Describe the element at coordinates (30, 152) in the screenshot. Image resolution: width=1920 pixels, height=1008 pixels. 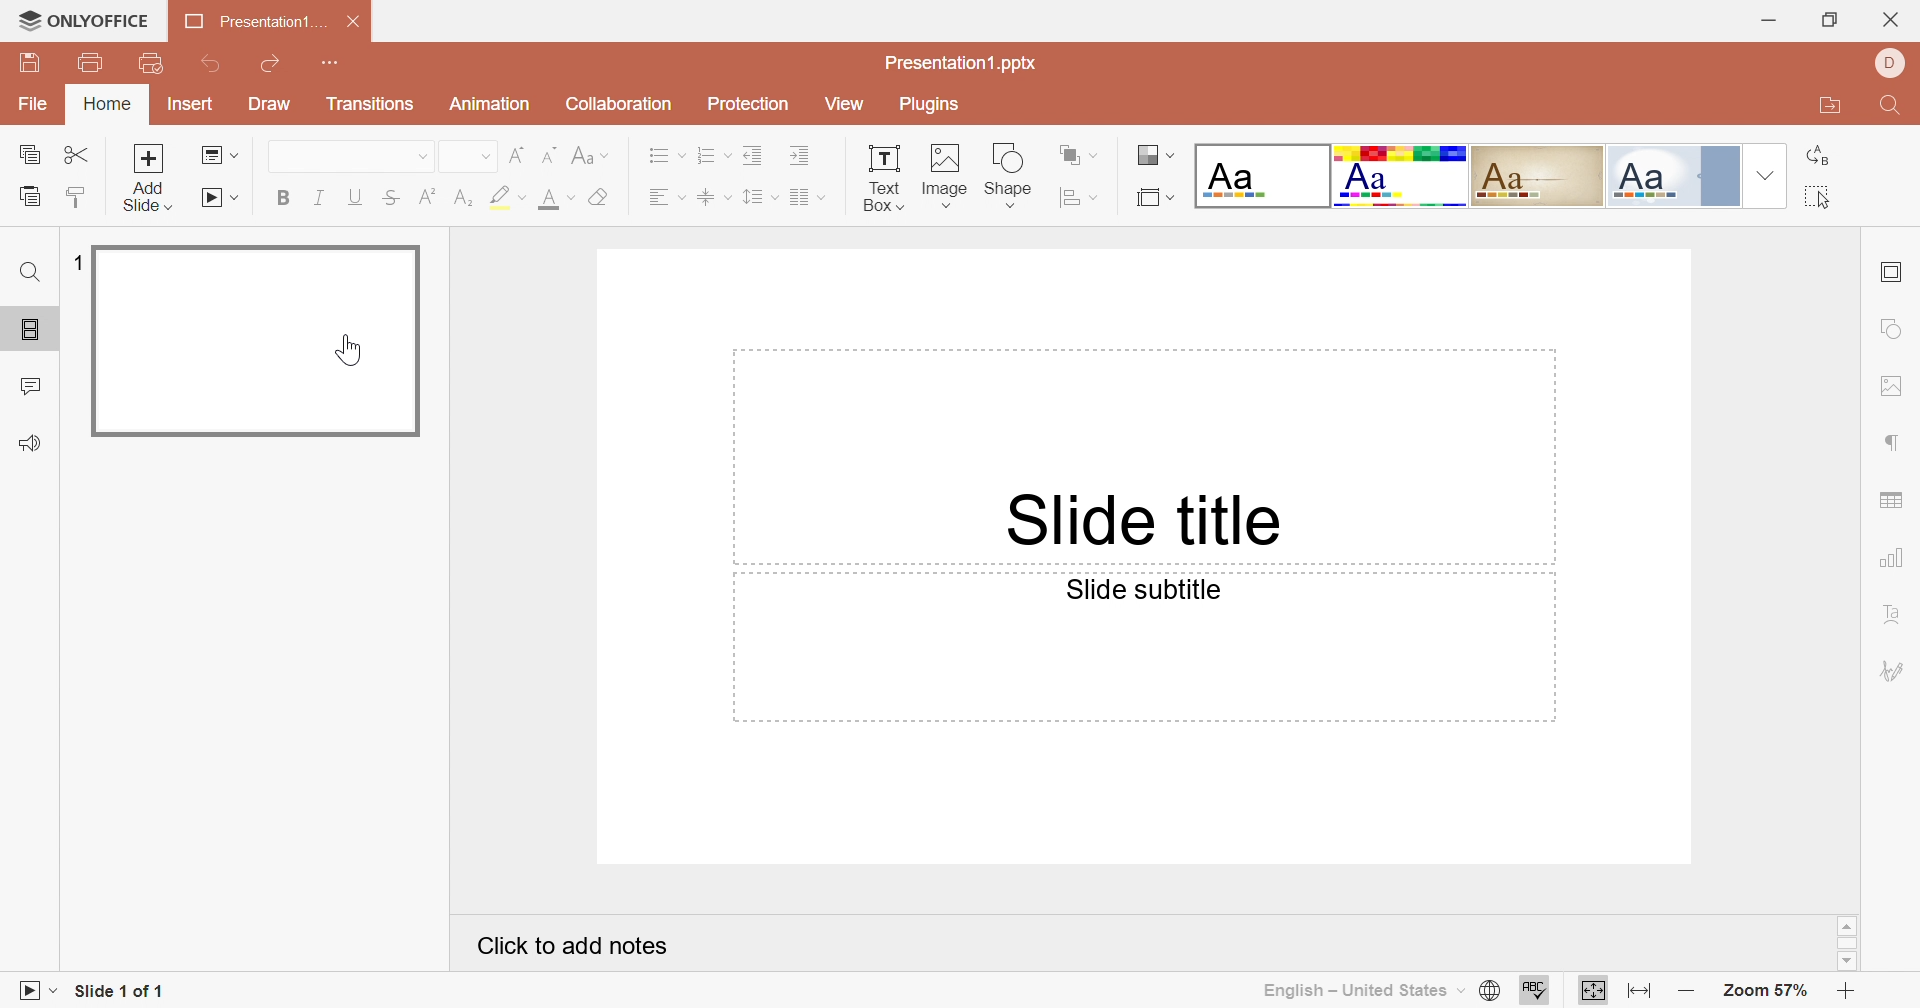
I see `Copy` at that location.